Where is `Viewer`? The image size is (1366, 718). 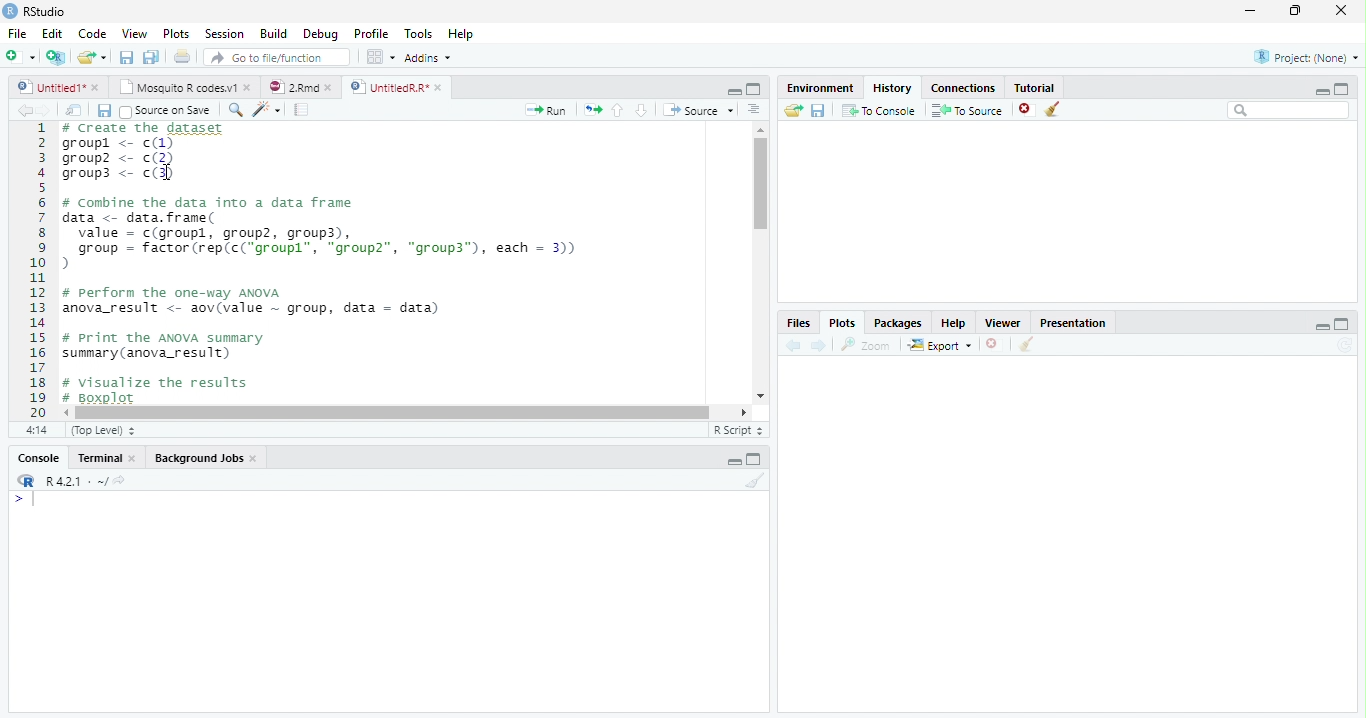 Viewer is located at coordinates (1005, 322).